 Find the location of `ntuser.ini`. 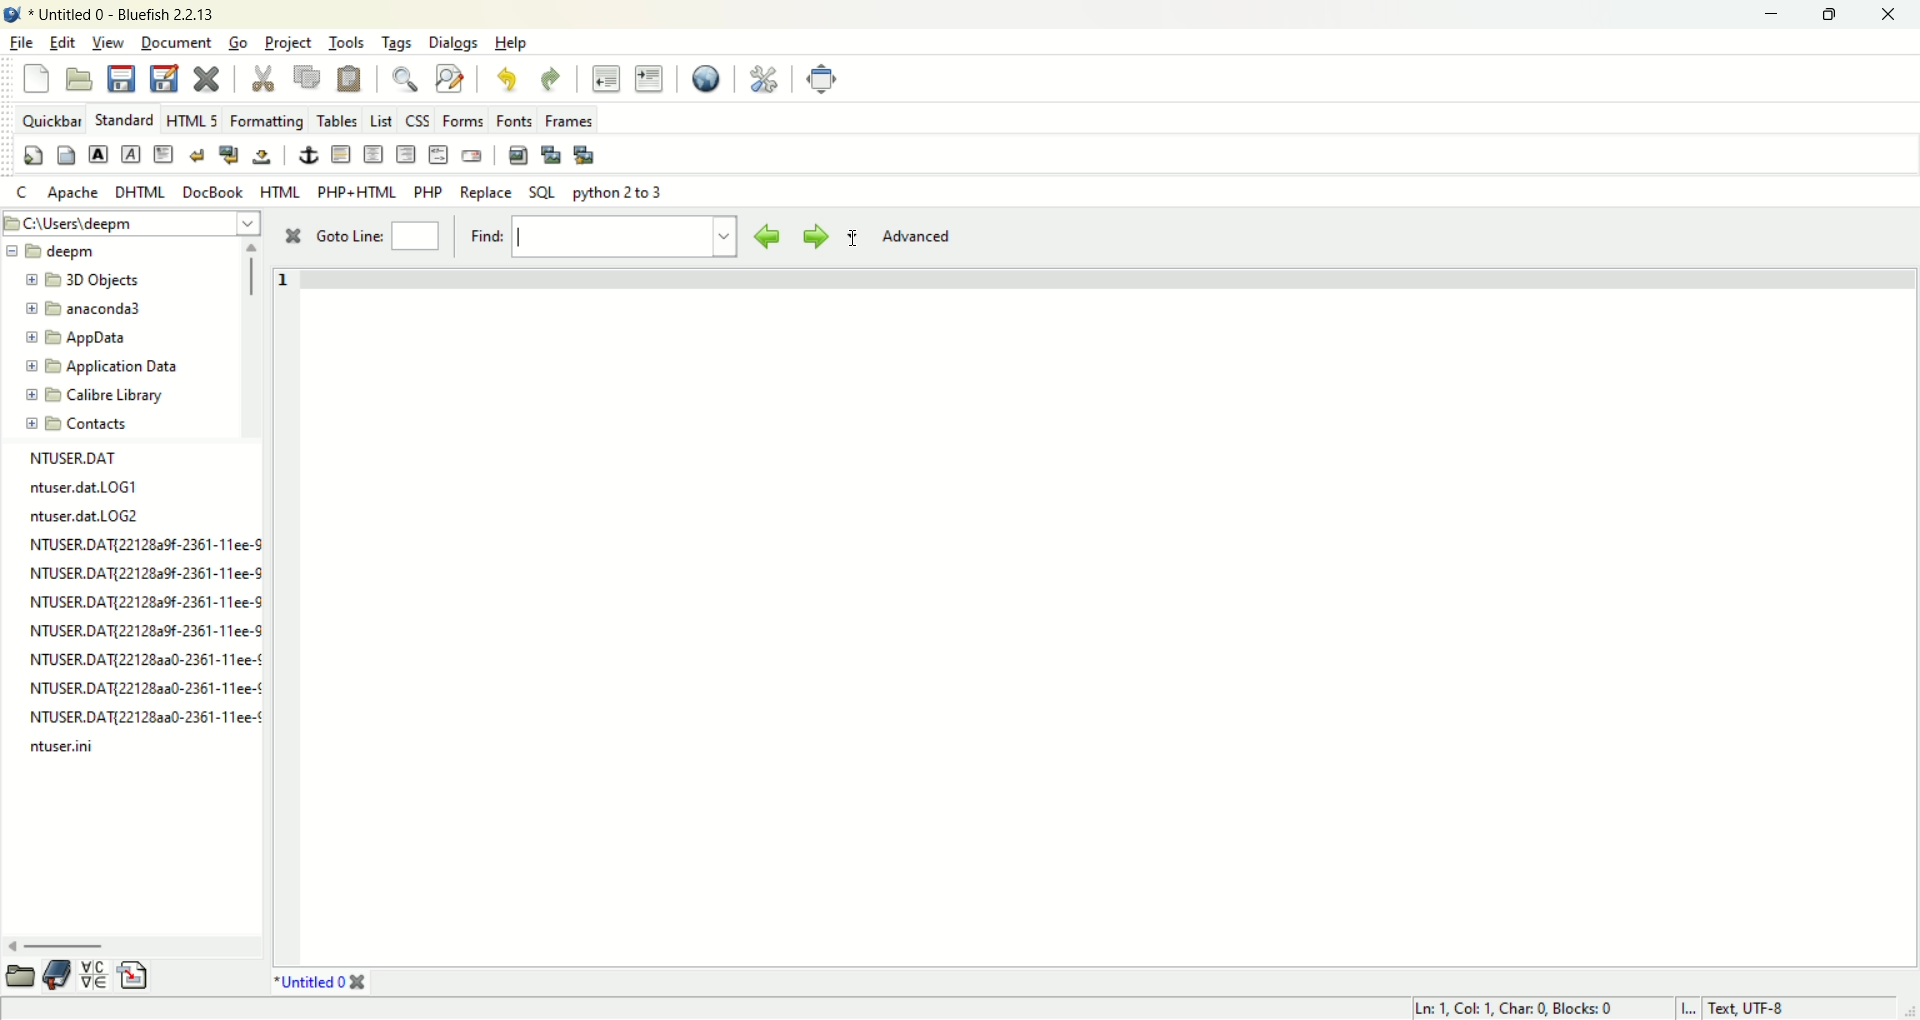

ntuser.ini is located at coordinates (66, 748).